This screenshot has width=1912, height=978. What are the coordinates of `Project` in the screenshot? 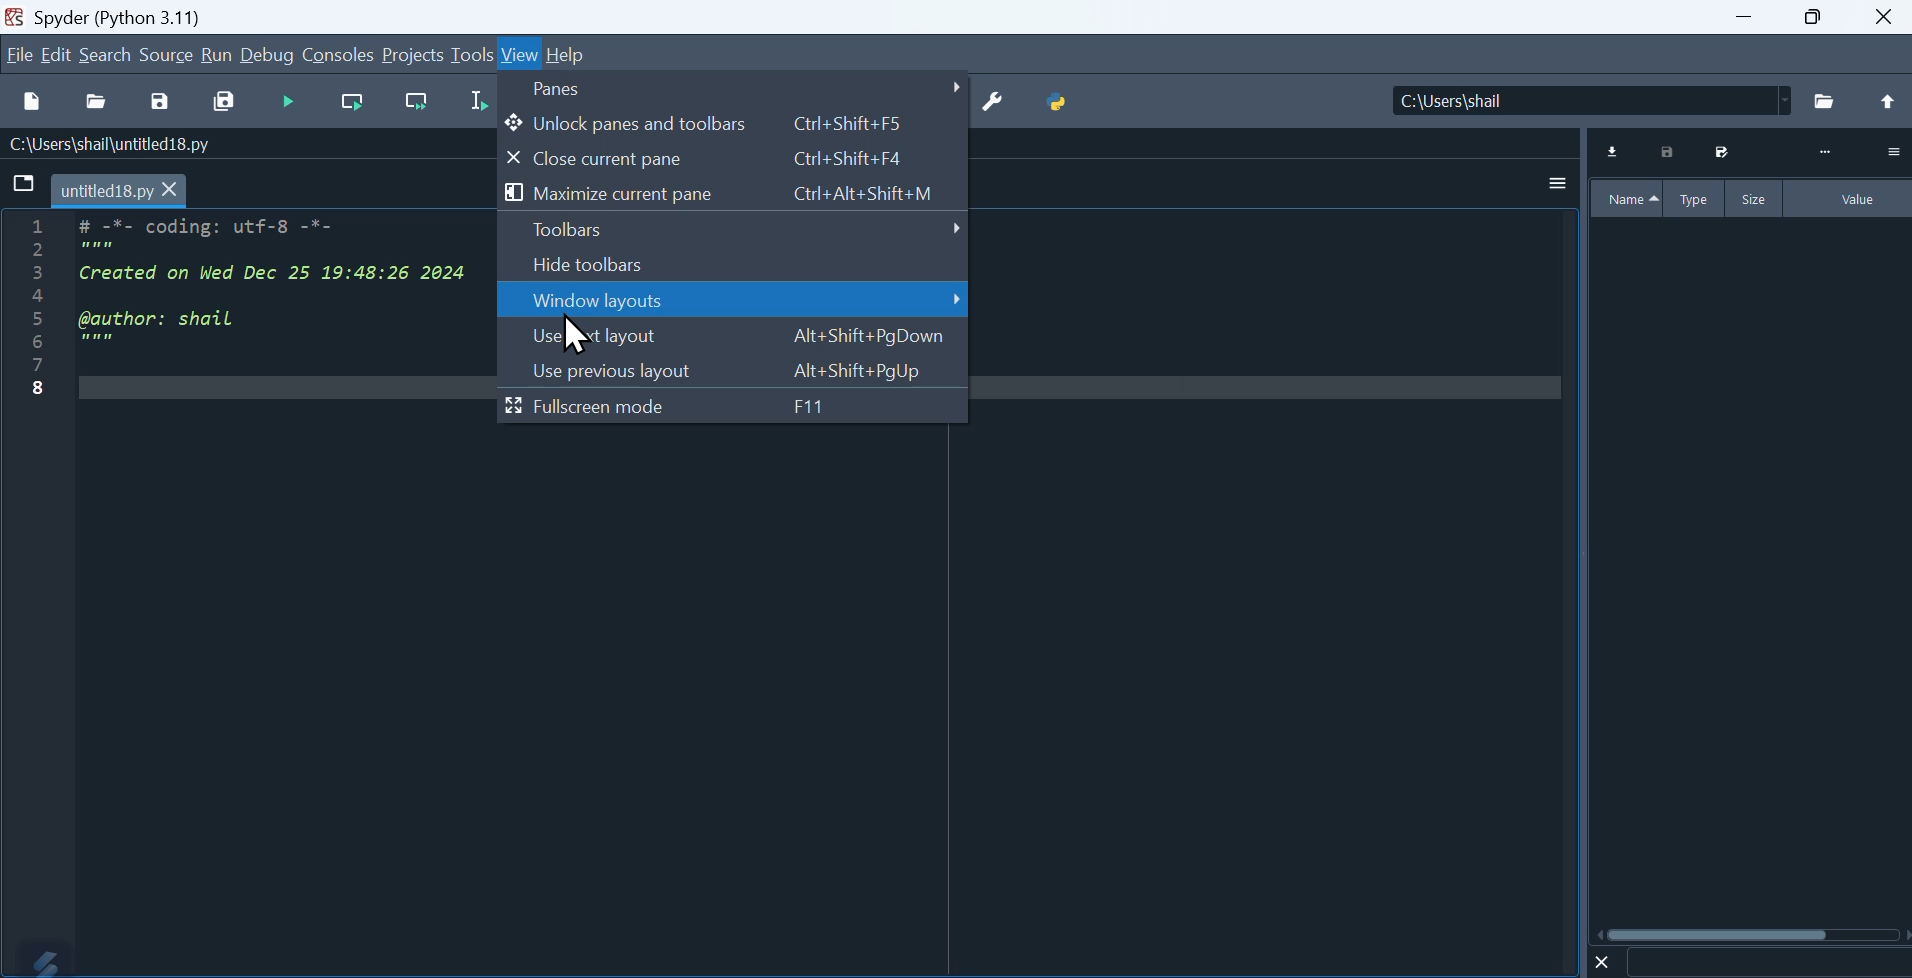 It's located at (412, 54).